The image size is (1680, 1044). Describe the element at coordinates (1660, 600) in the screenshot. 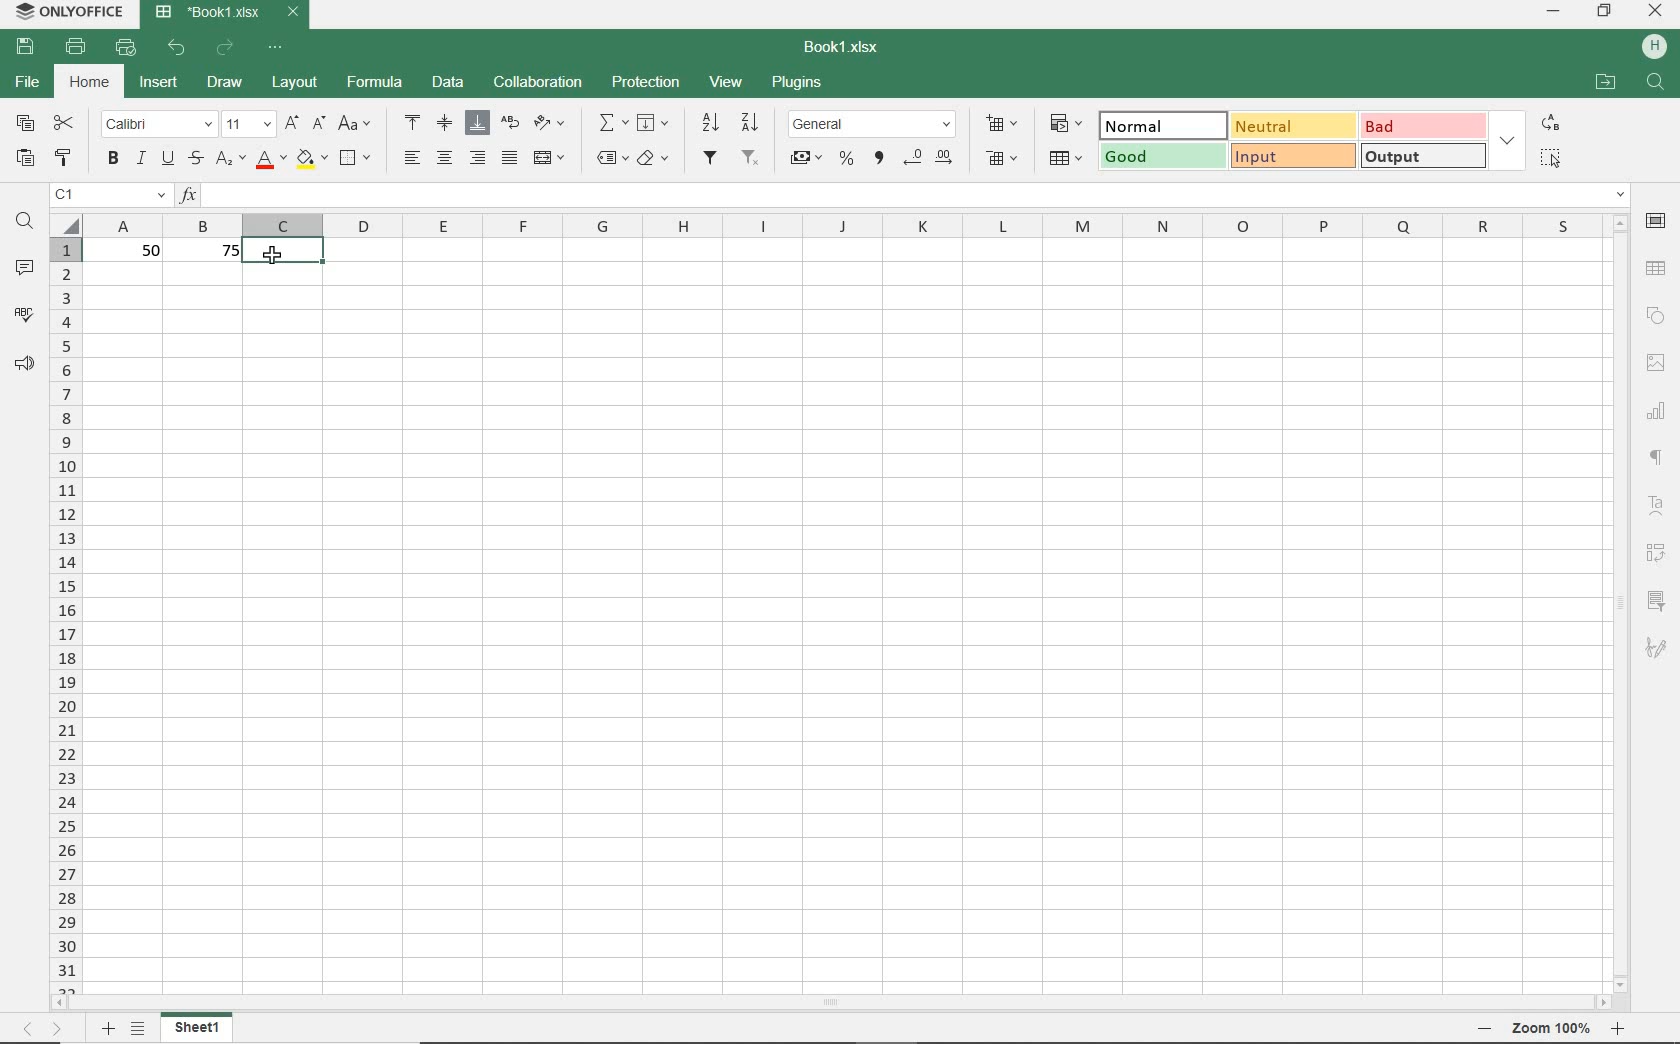

I see `slicer` at that location.